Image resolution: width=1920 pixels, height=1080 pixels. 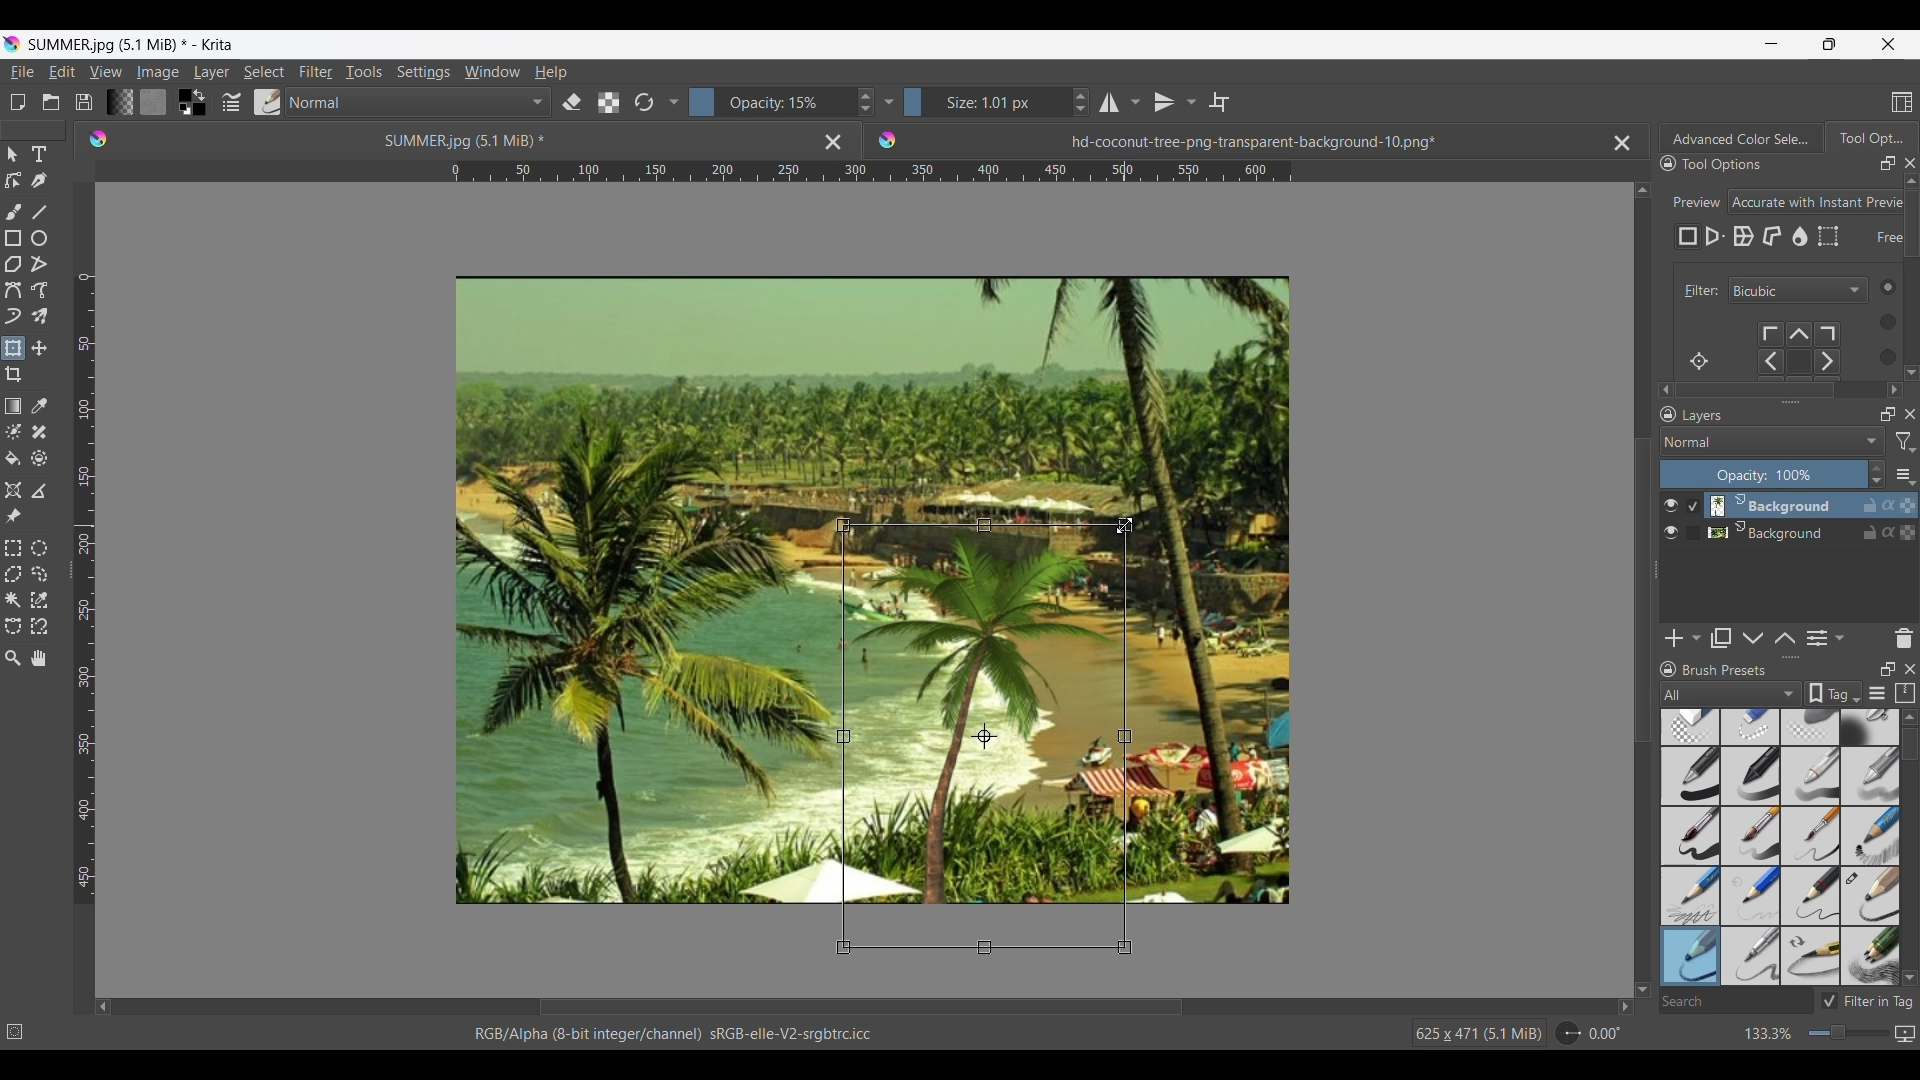 I want to click on Layers, so click(x=1776, y=416).